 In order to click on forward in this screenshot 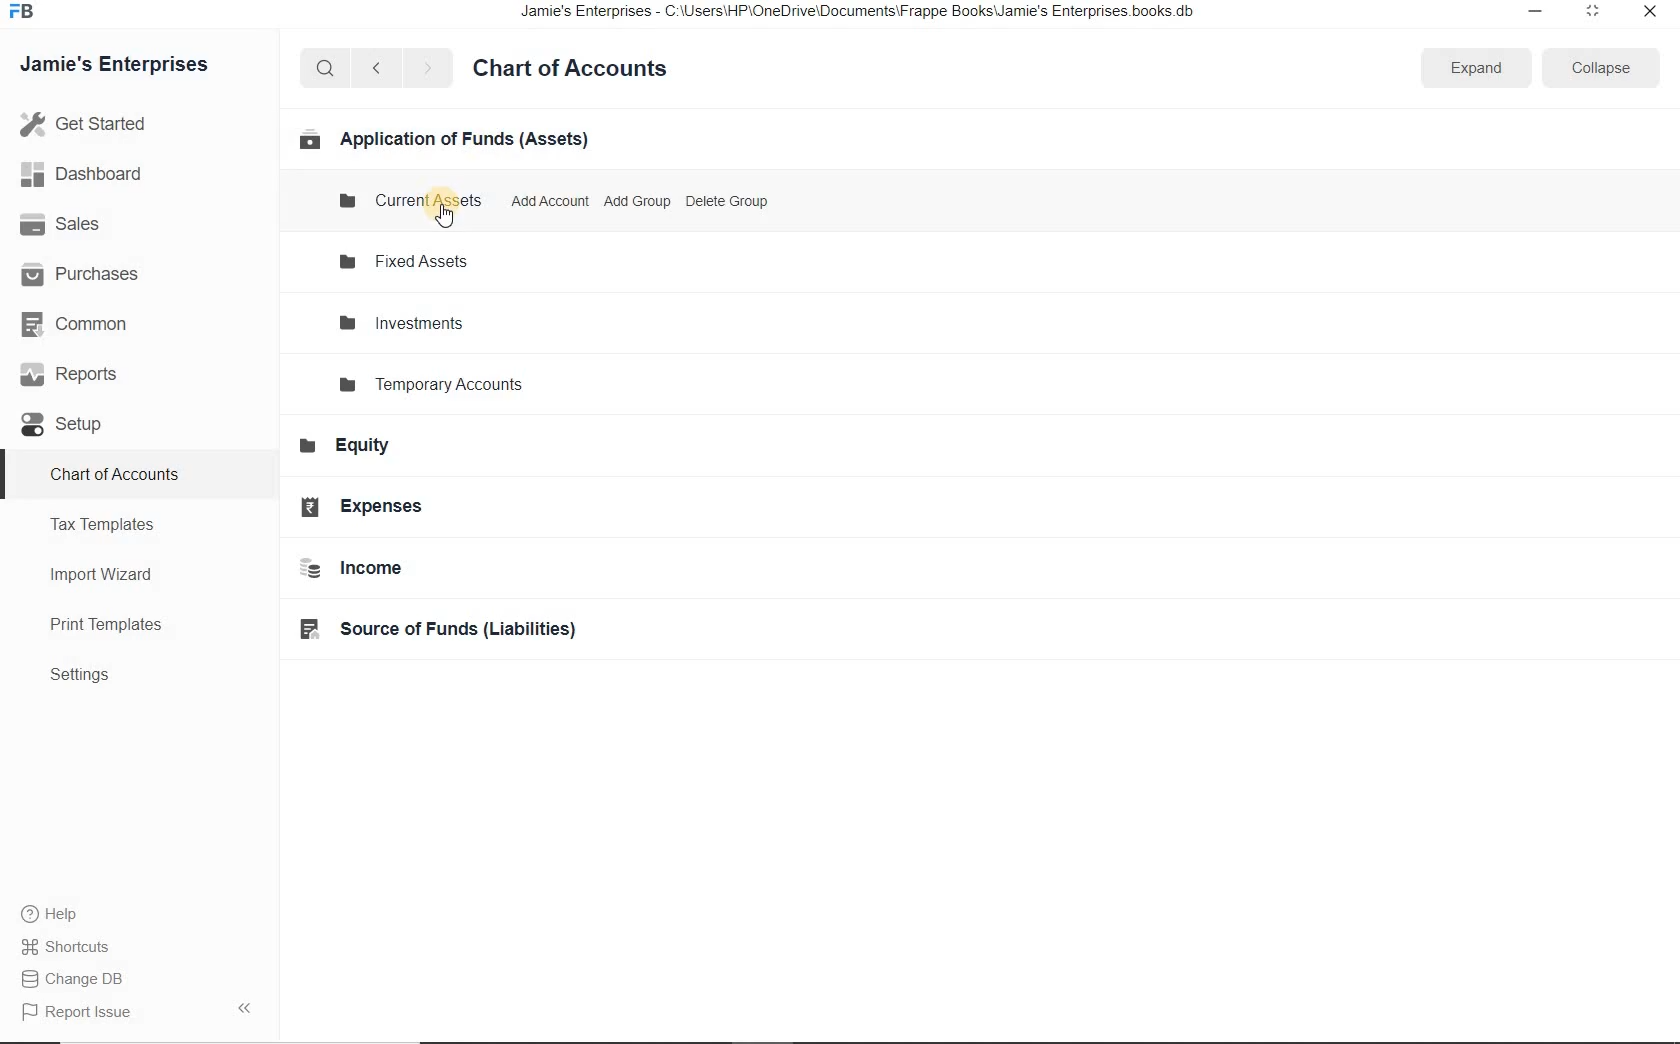, I will do `click(429, 68)`.